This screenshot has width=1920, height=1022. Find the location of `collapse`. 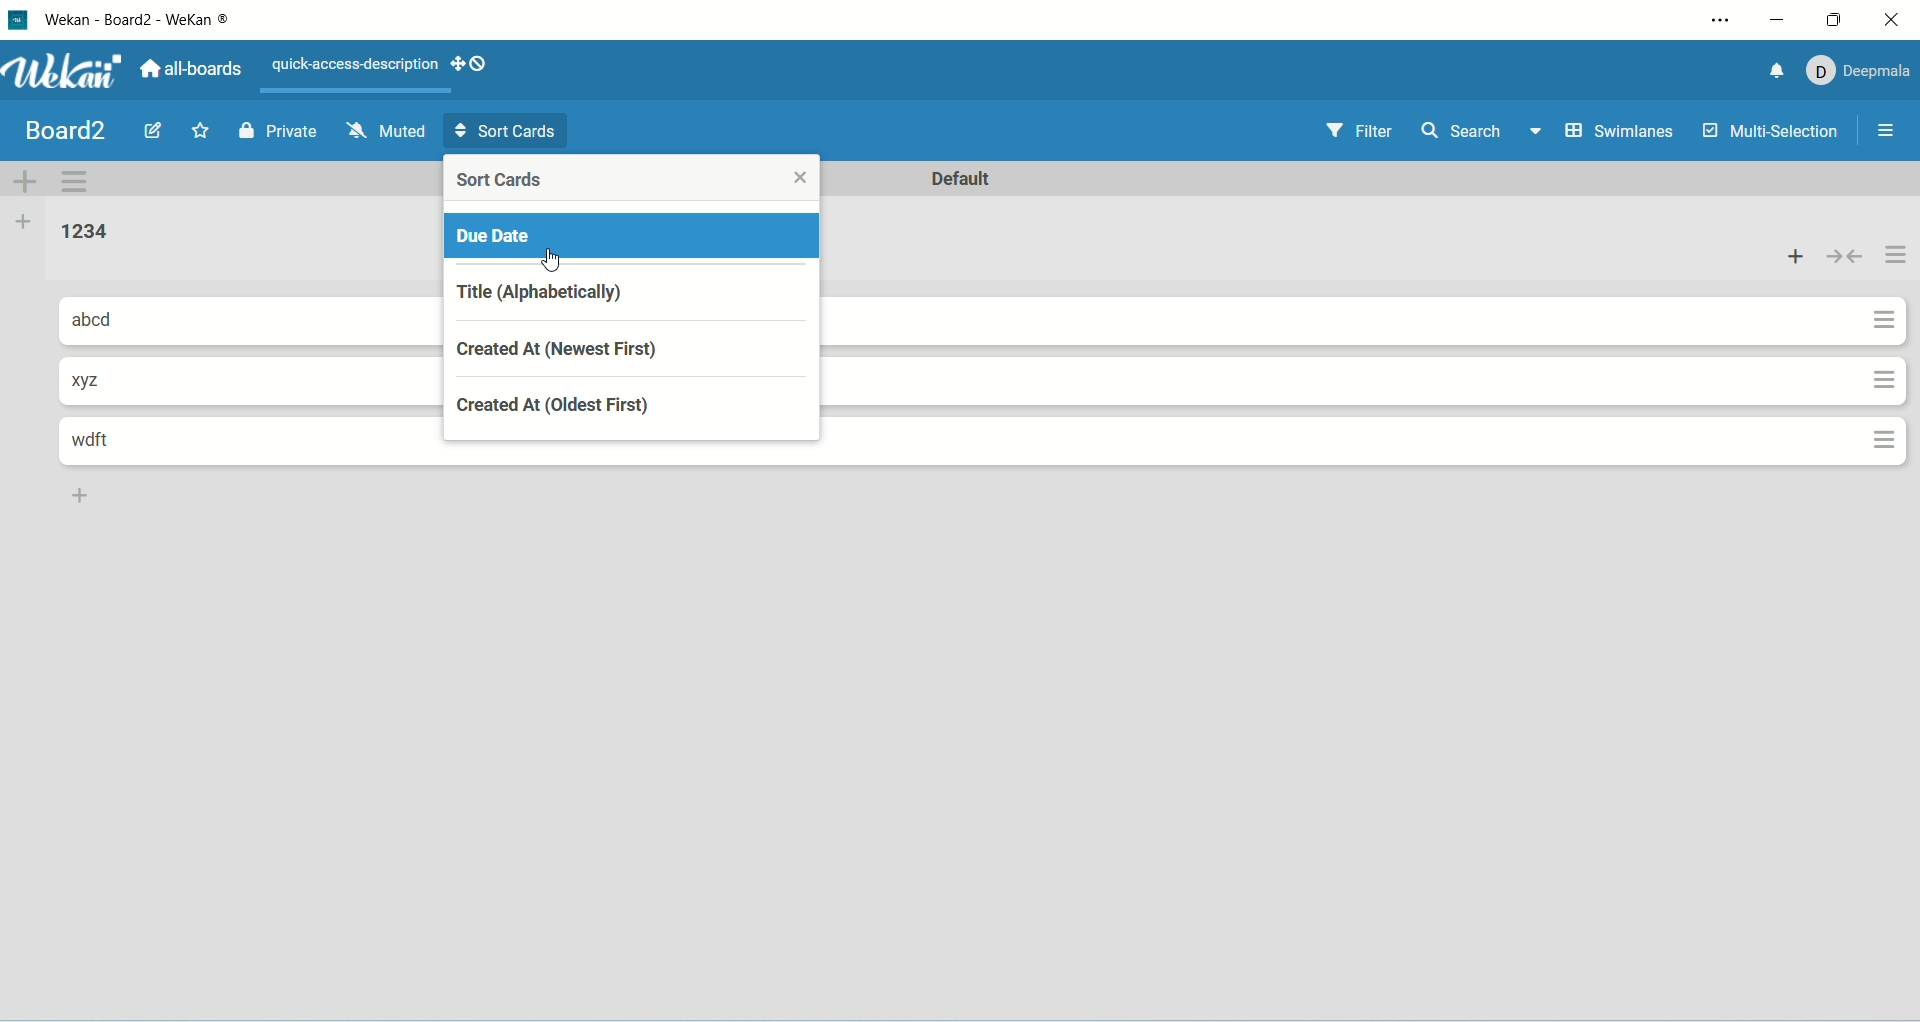

collapse is located at coordinates (1843, 260).